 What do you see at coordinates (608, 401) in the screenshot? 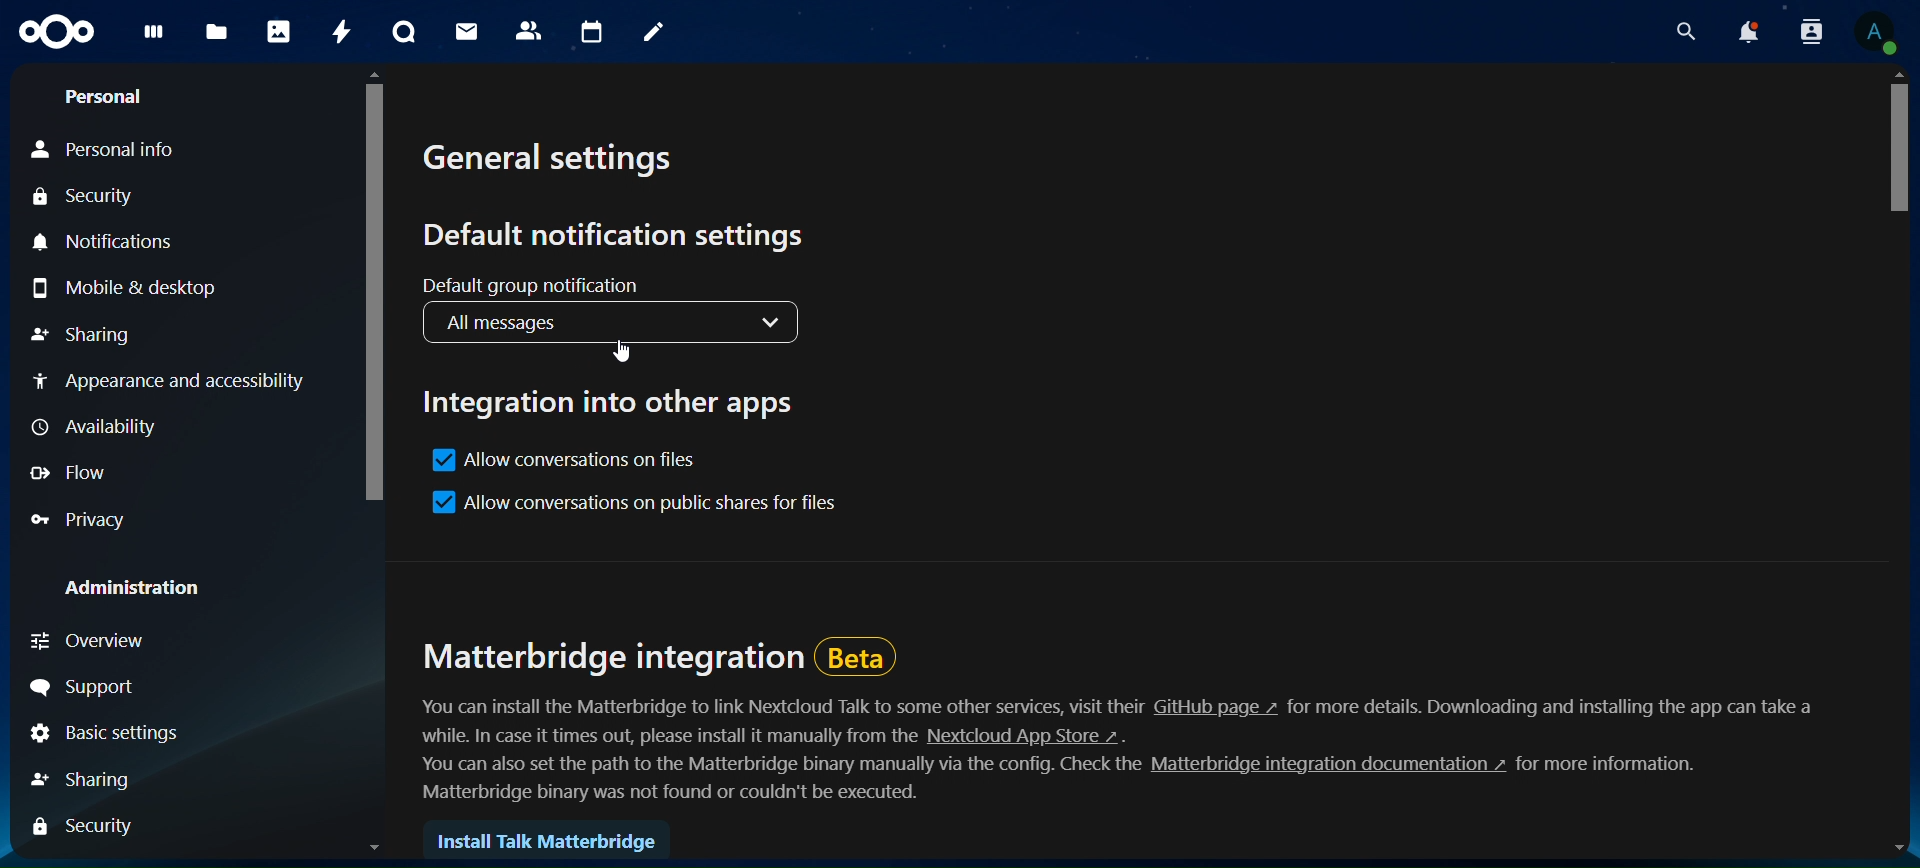
I see `integration into other apps` at bounding box center [608, 401].